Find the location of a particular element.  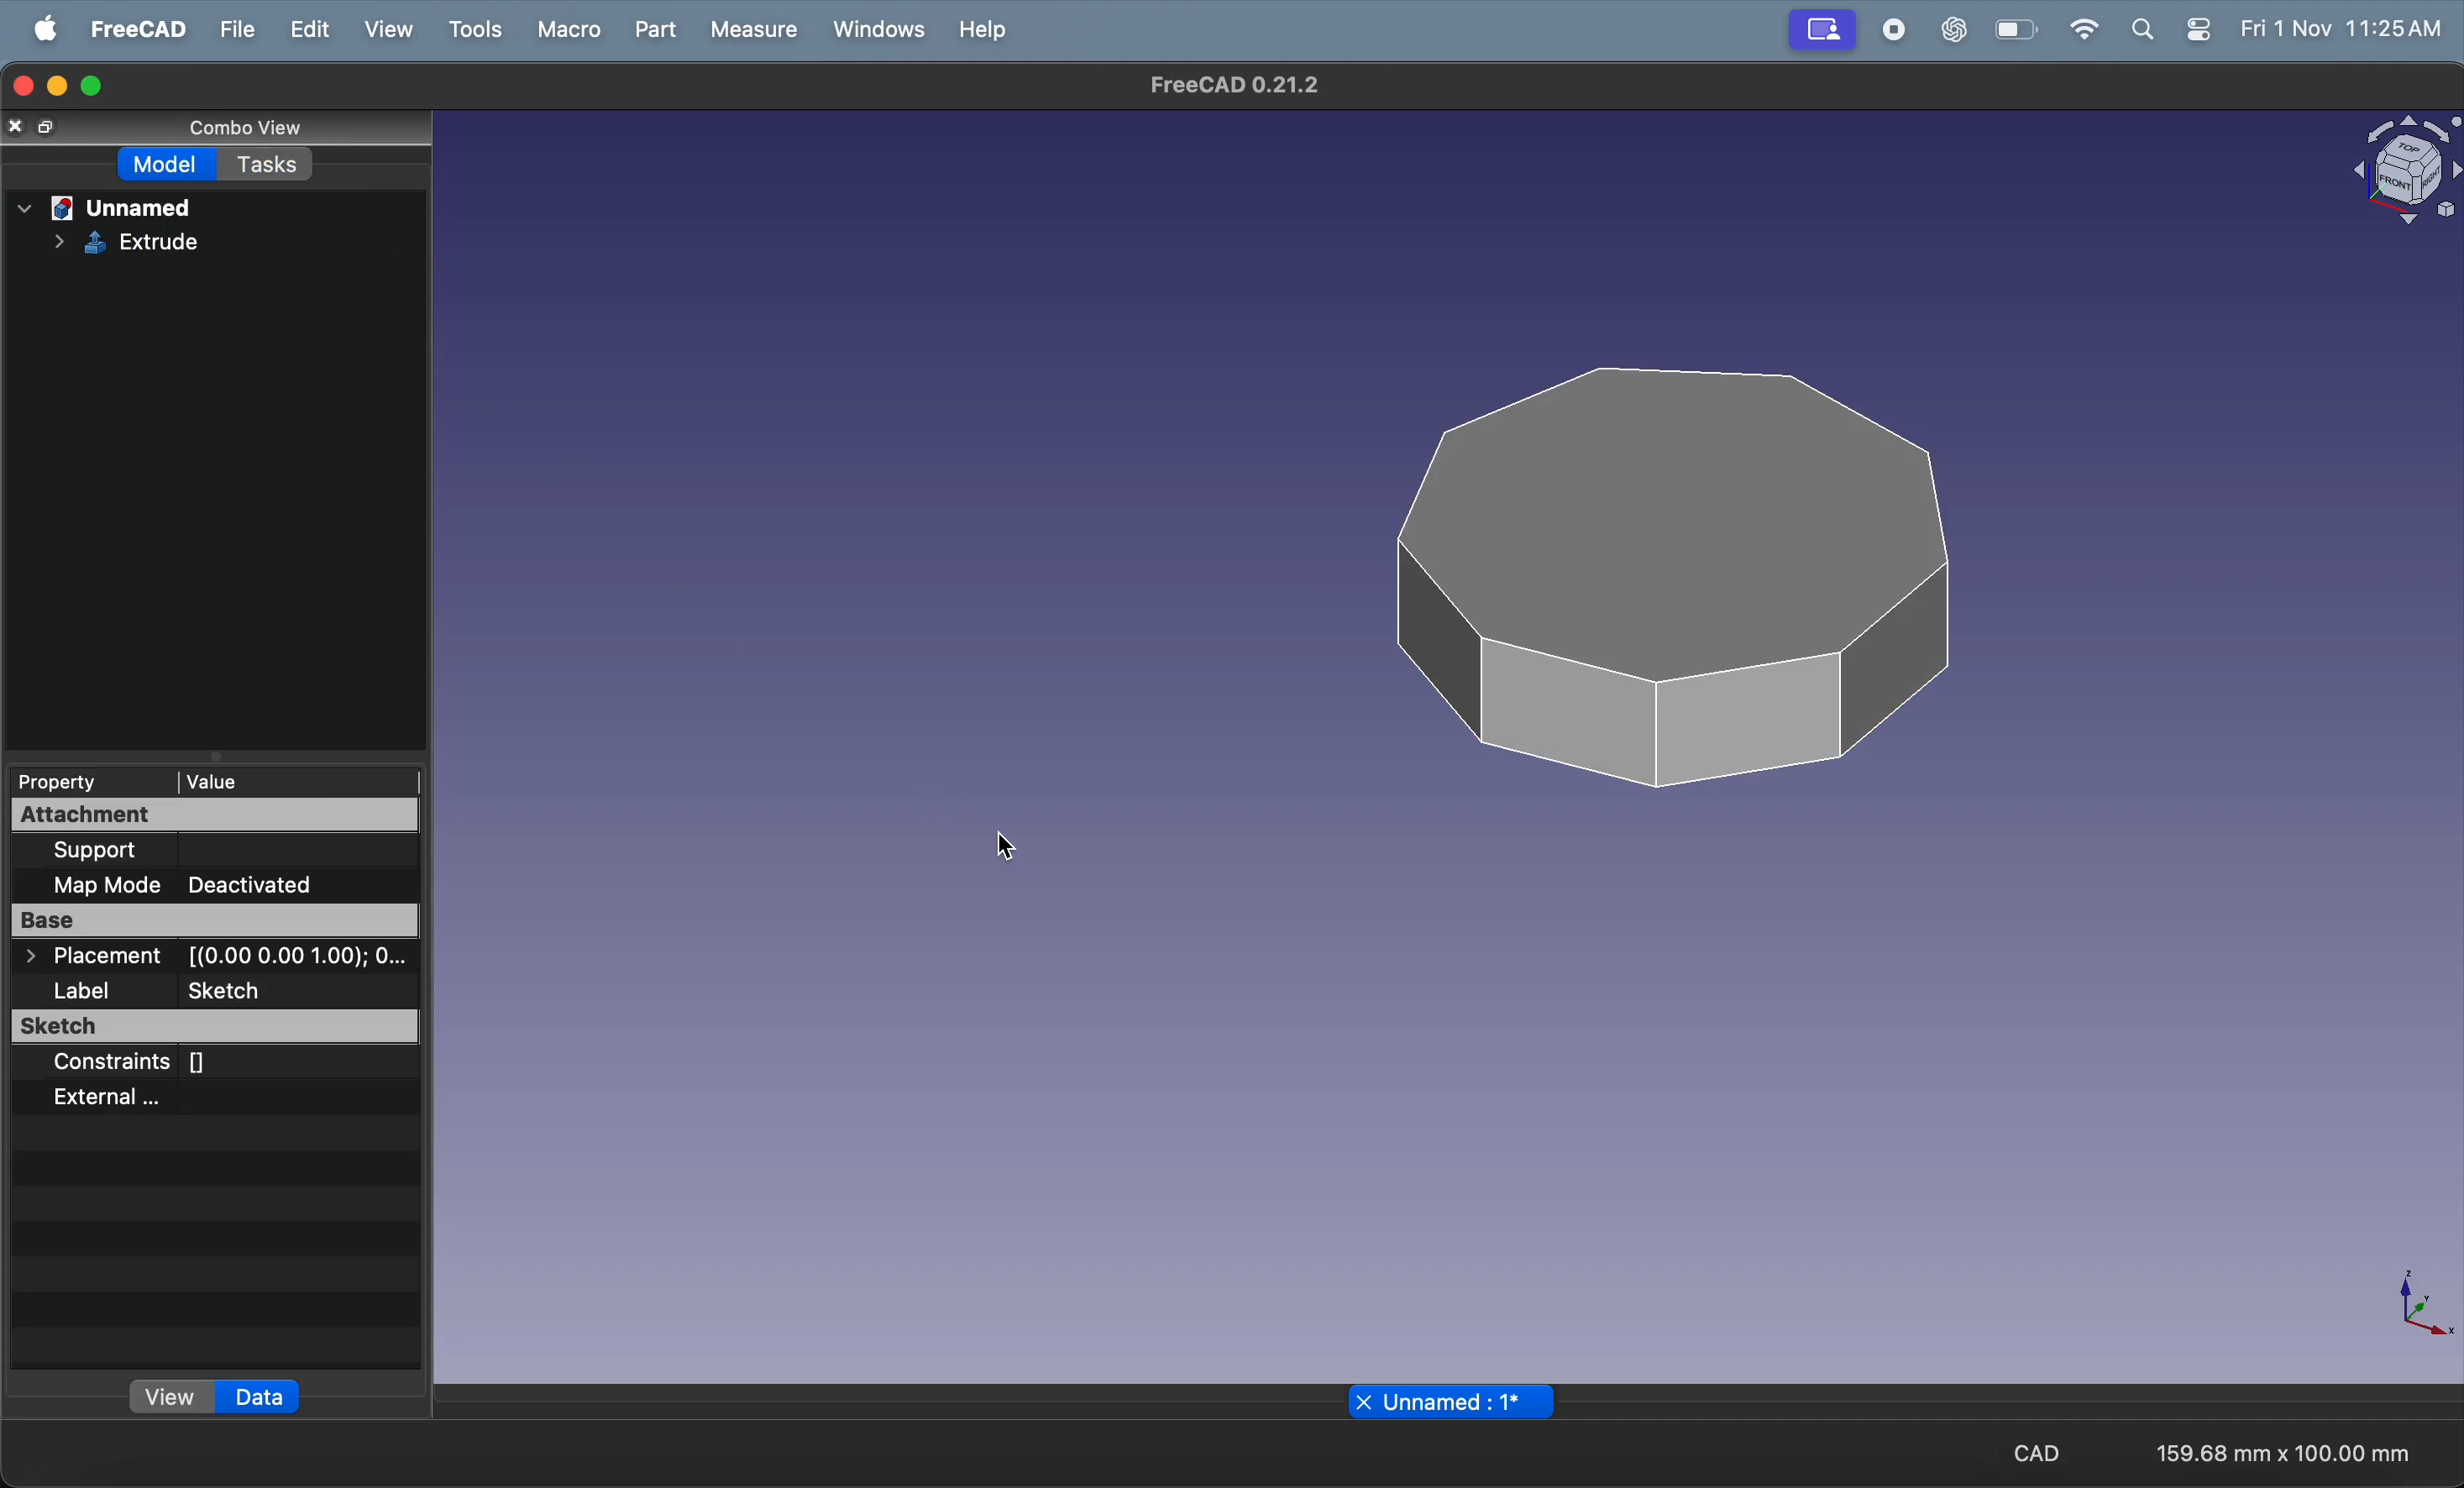

support is located at coordinates (188, 852).